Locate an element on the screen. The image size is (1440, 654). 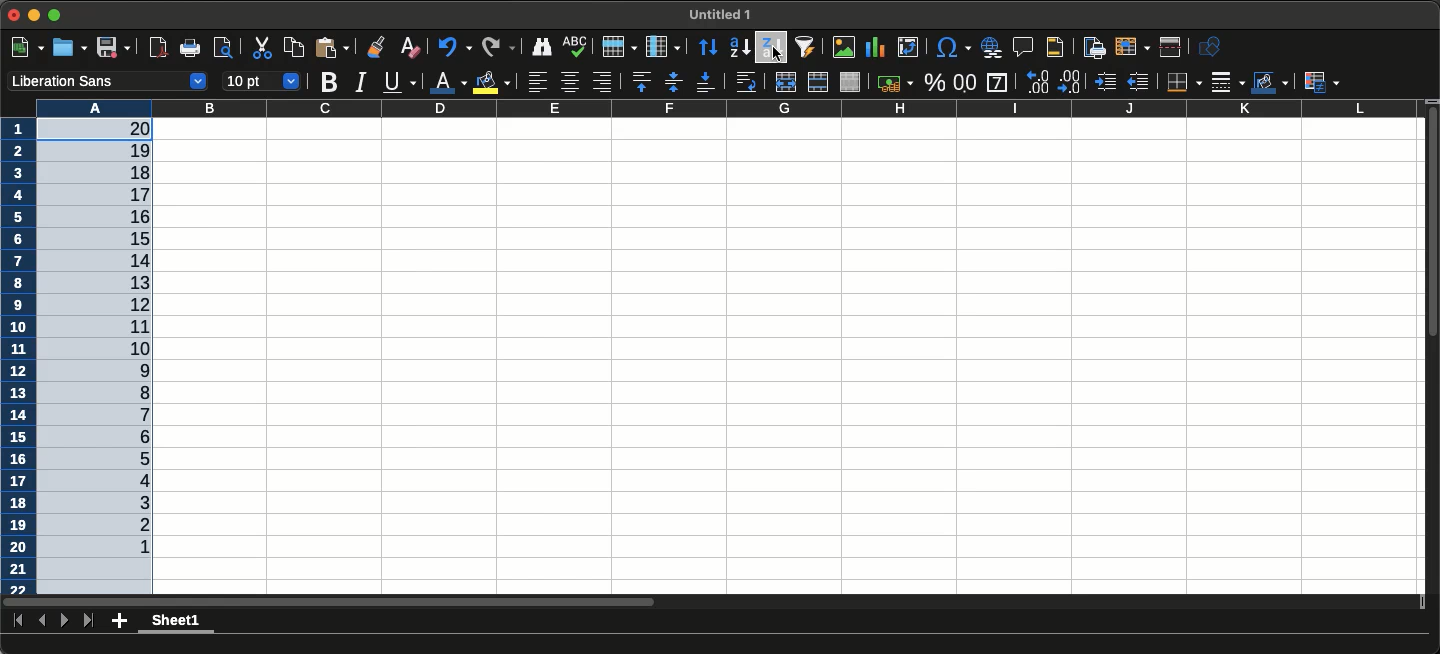
Row is located at coordinates (20, 355).